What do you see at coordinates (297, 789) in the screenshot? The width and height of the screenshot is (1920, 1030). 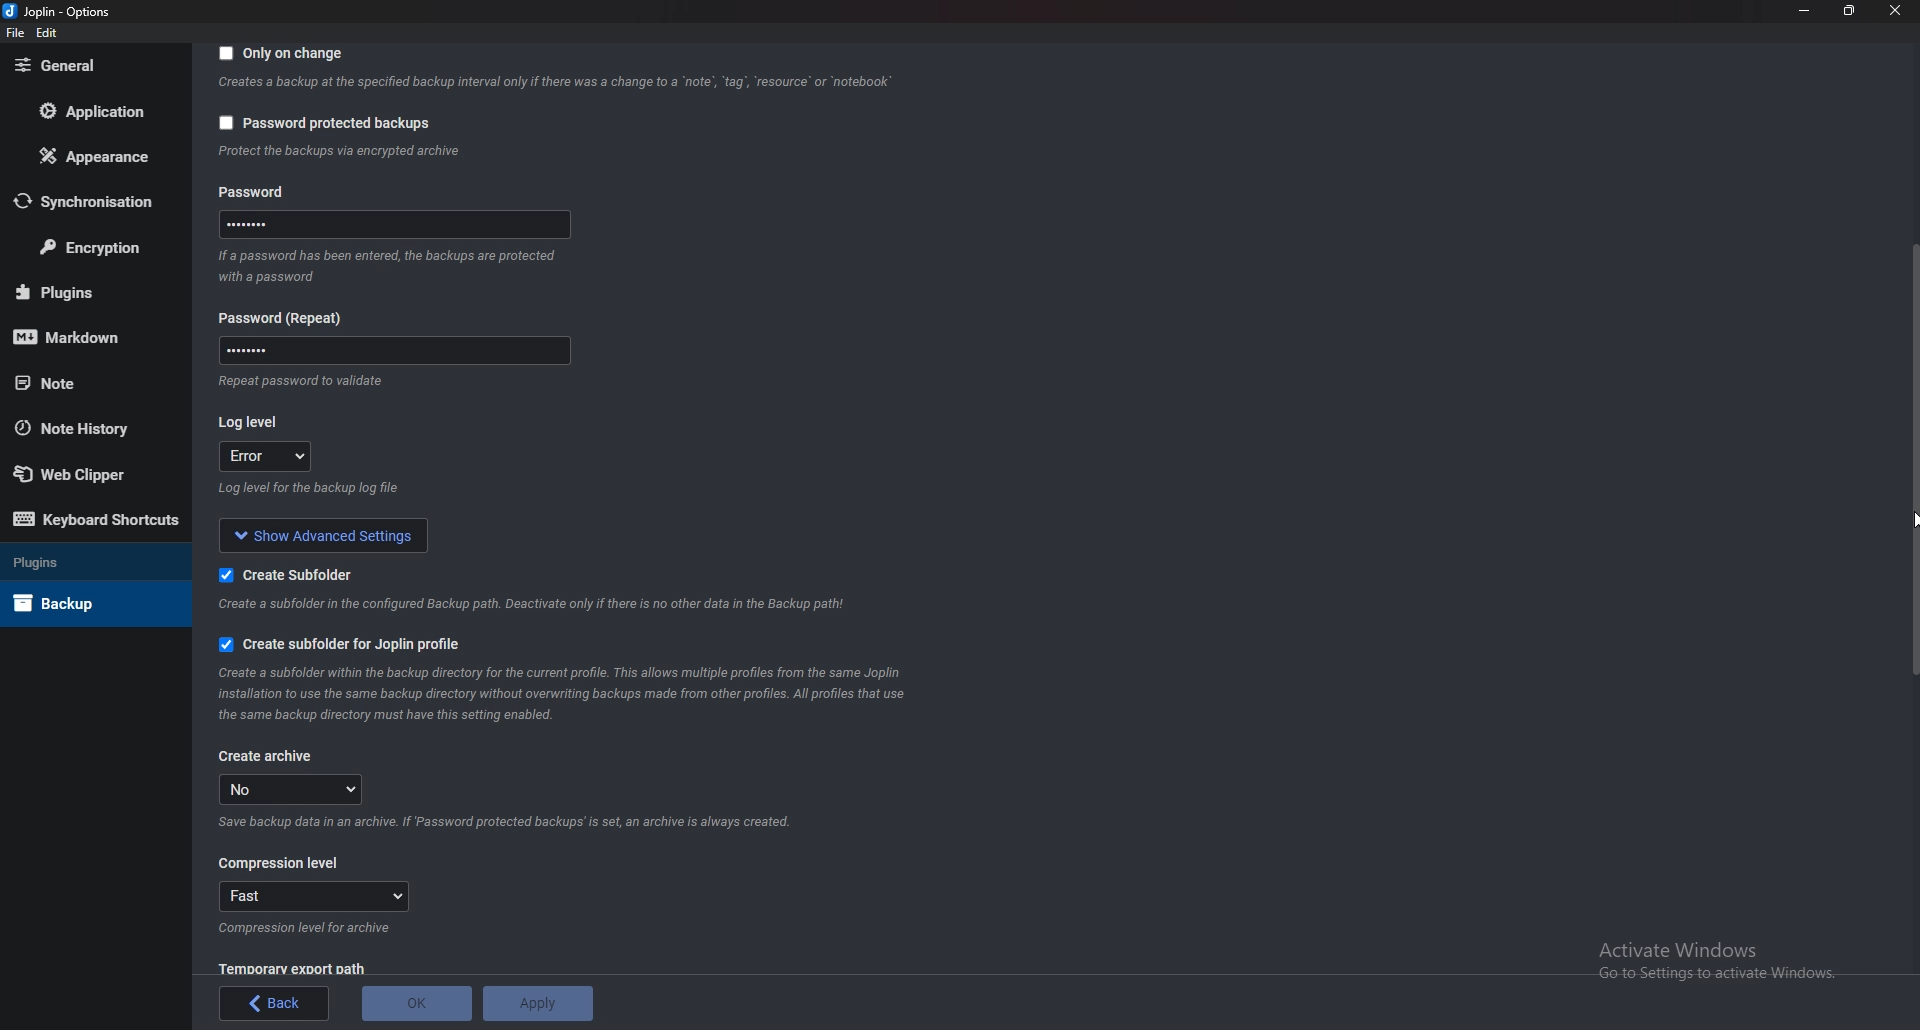 I see `no` at bounding box center [297, 789].